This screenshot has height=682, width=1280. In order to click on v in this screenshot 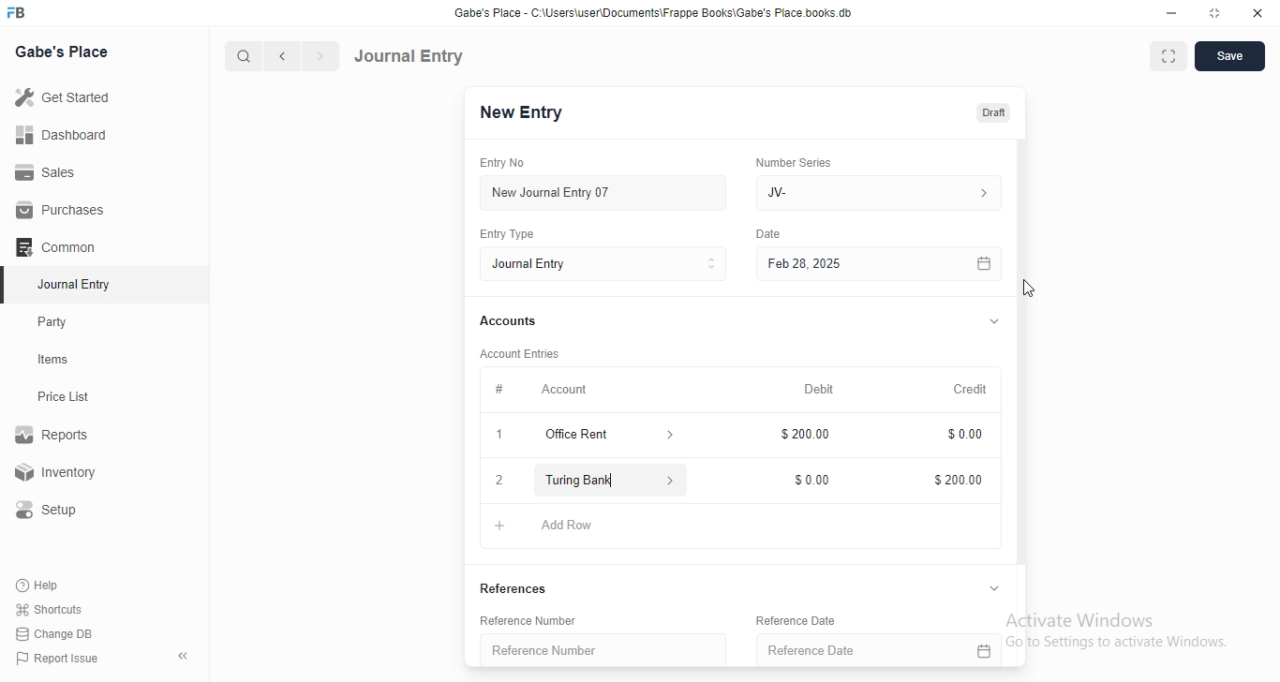, I will do `click(994, 318)`.